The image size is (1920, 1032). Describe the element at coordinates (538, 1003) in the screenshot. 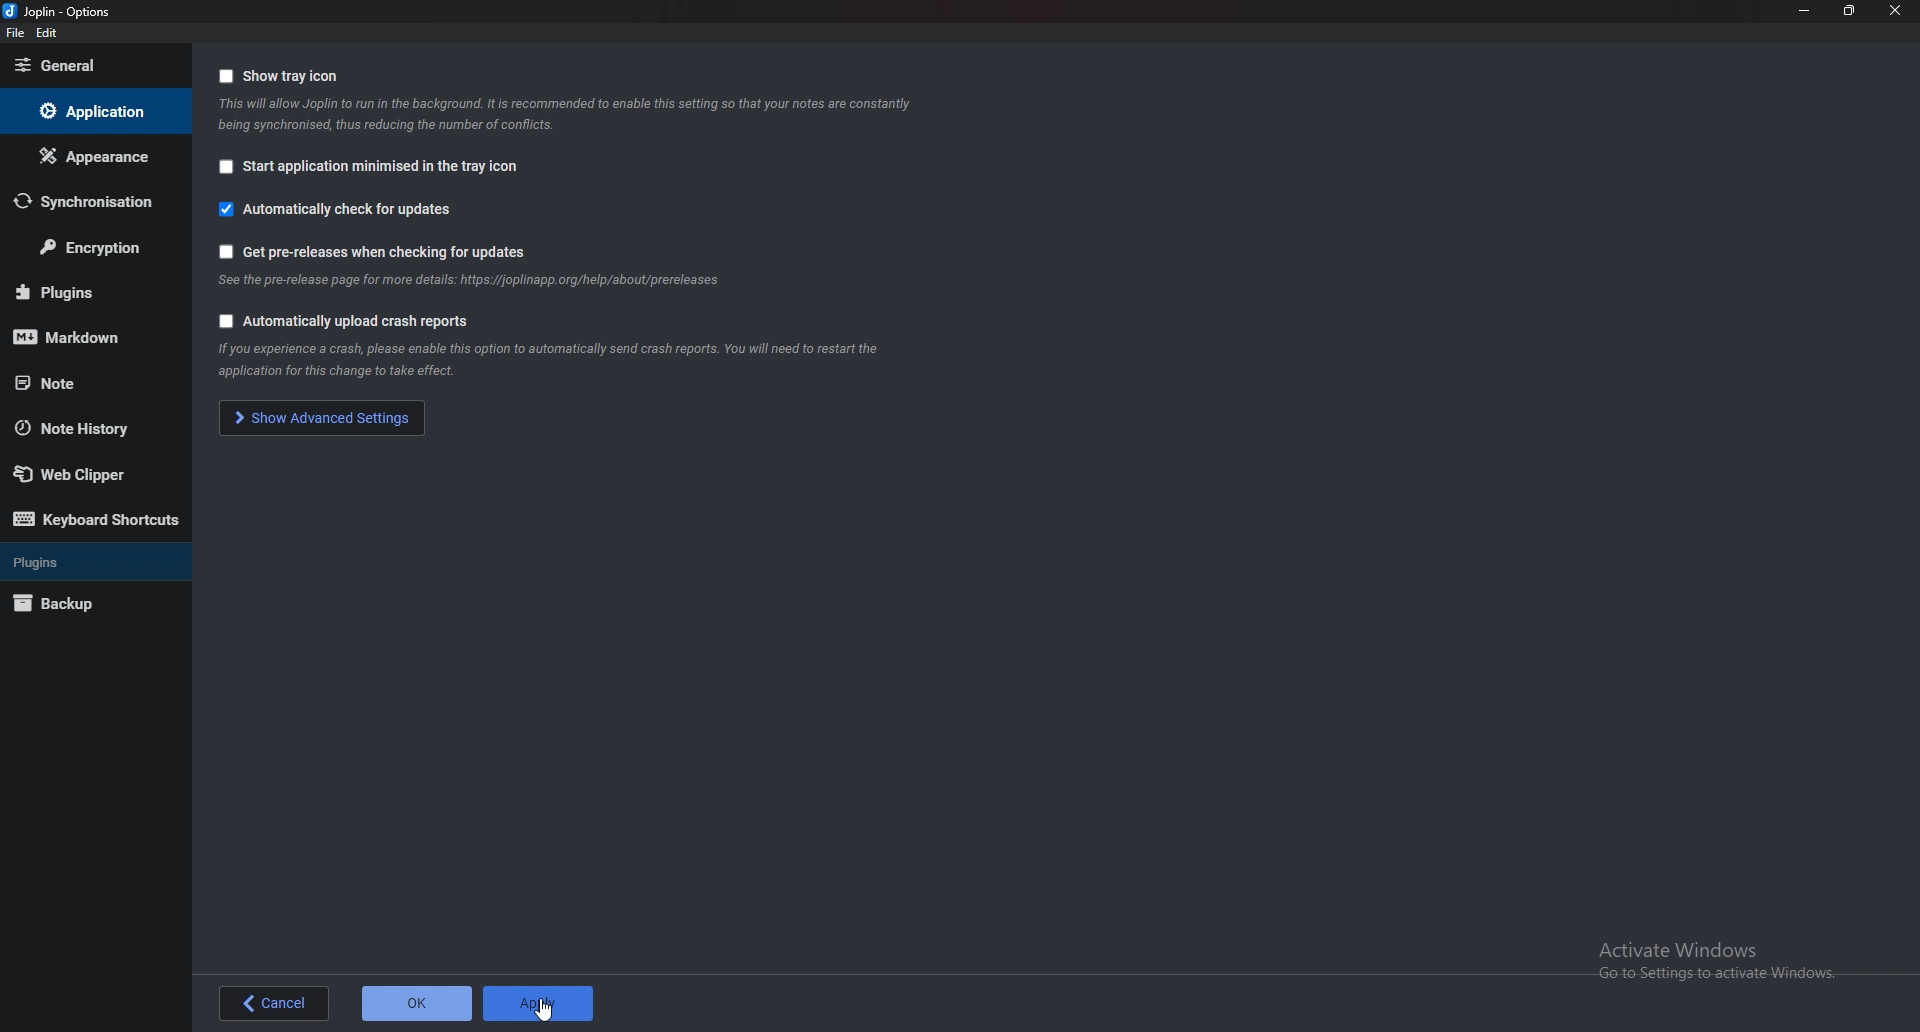

I see `Apply` at that location.